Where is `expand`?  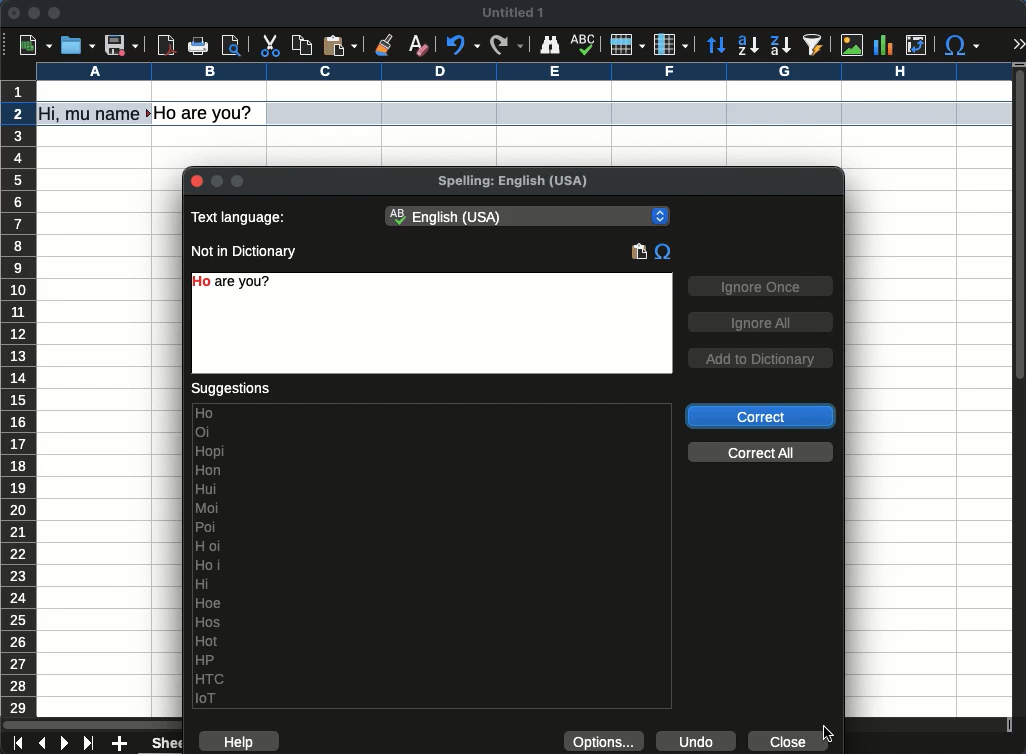
expand is located at coordinates (1020, 45).